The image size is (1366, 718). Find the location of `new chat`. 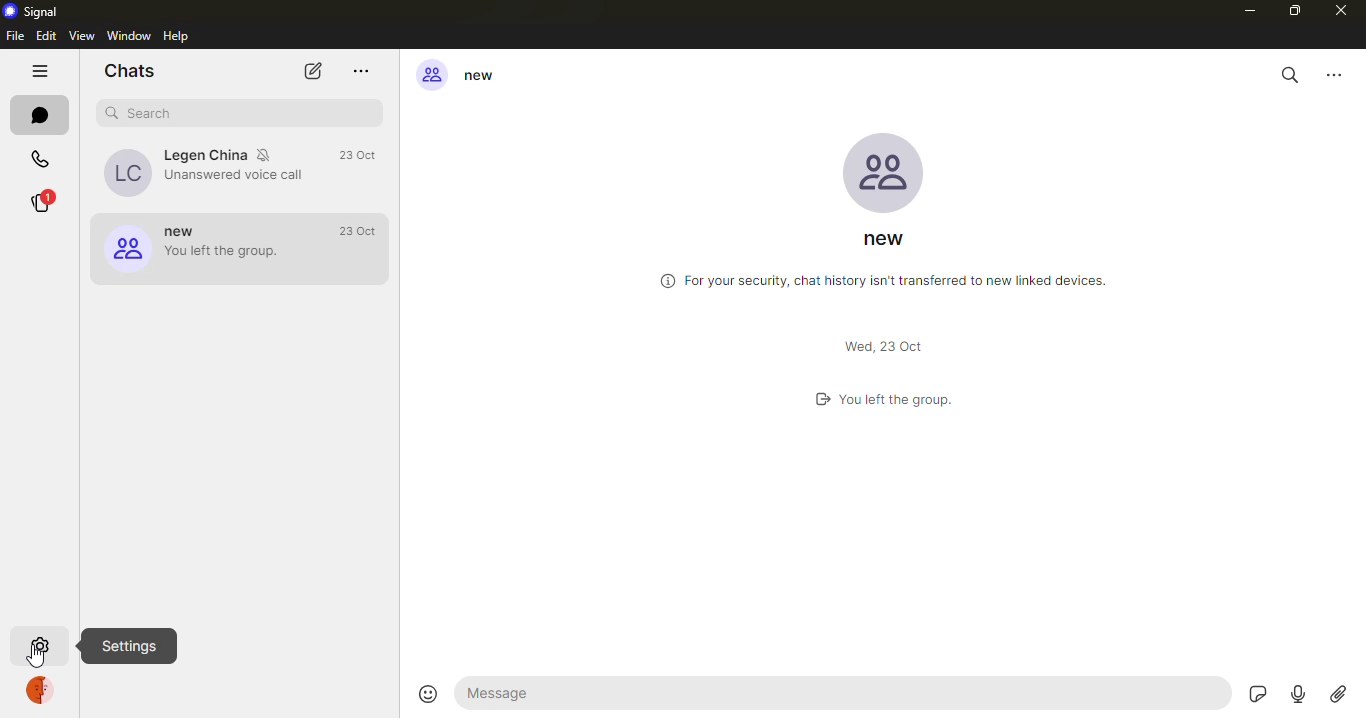

new chat is located at coordinates (314, 69).